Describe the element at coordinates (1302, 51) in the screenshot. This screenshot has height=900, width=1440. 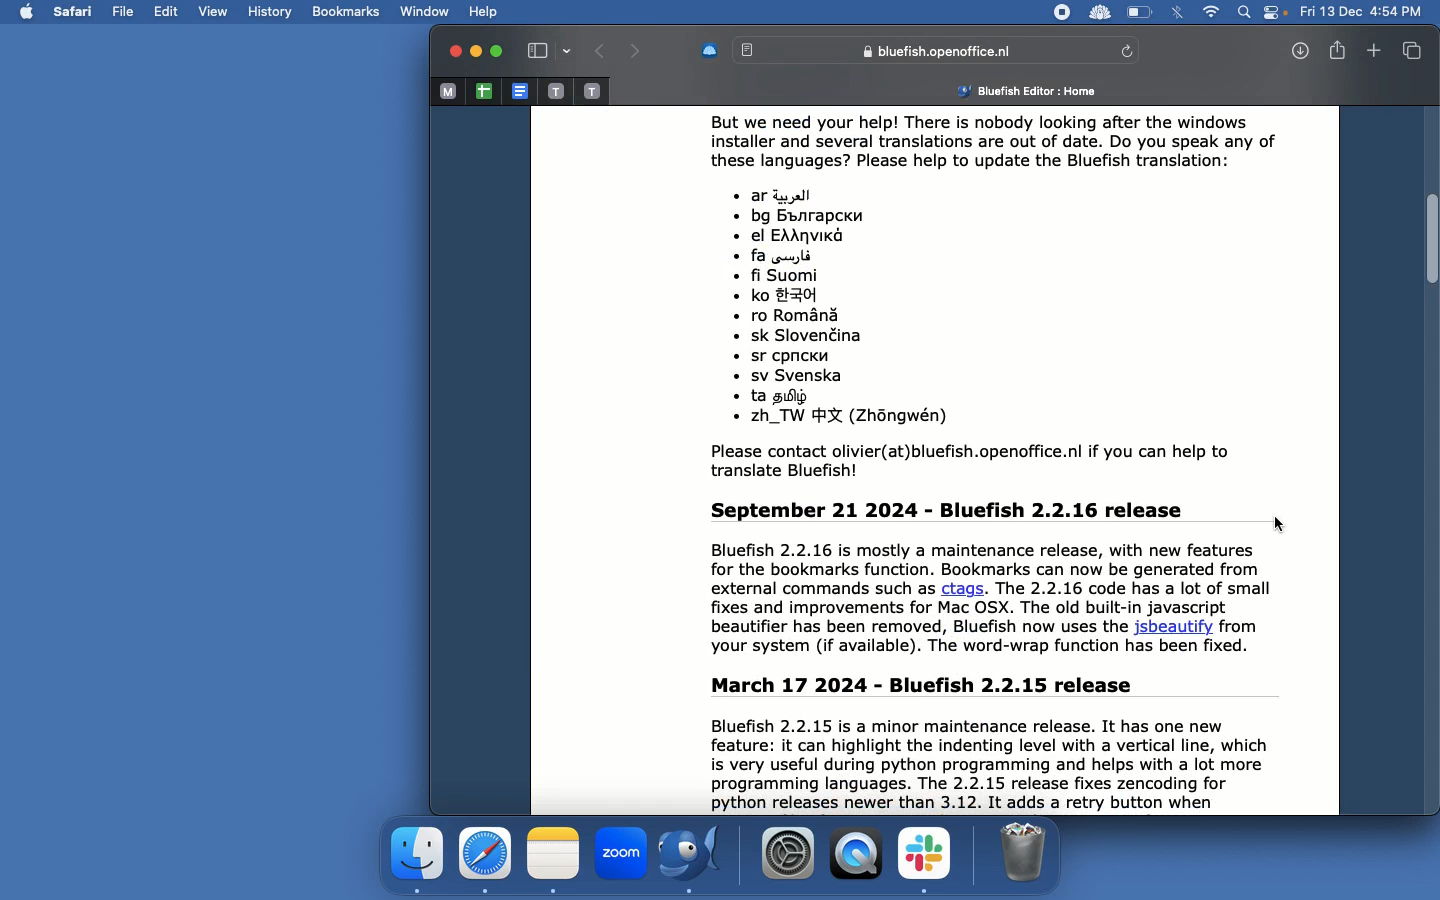
I see `Downloads` at that location.